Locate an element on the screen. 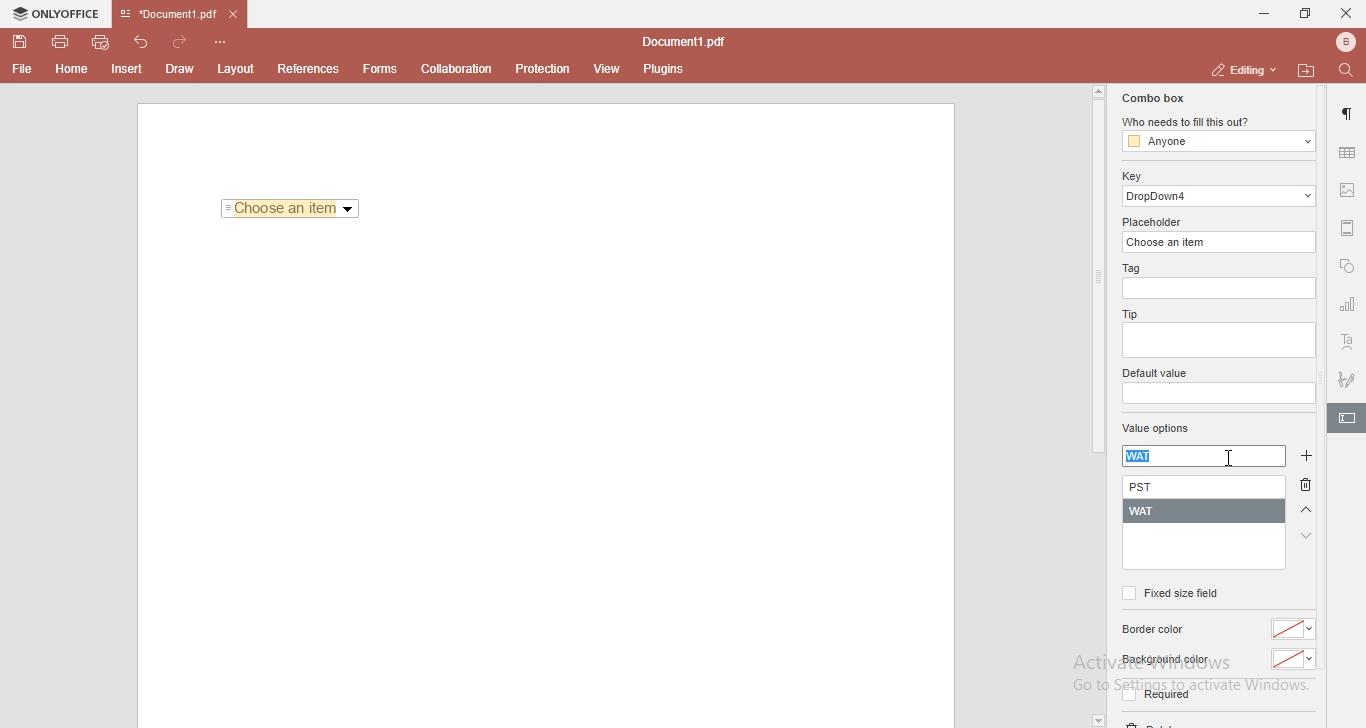 The height and width of the screenshot is (728, 1366). scroll bar is located at coordinates (1097, 270).